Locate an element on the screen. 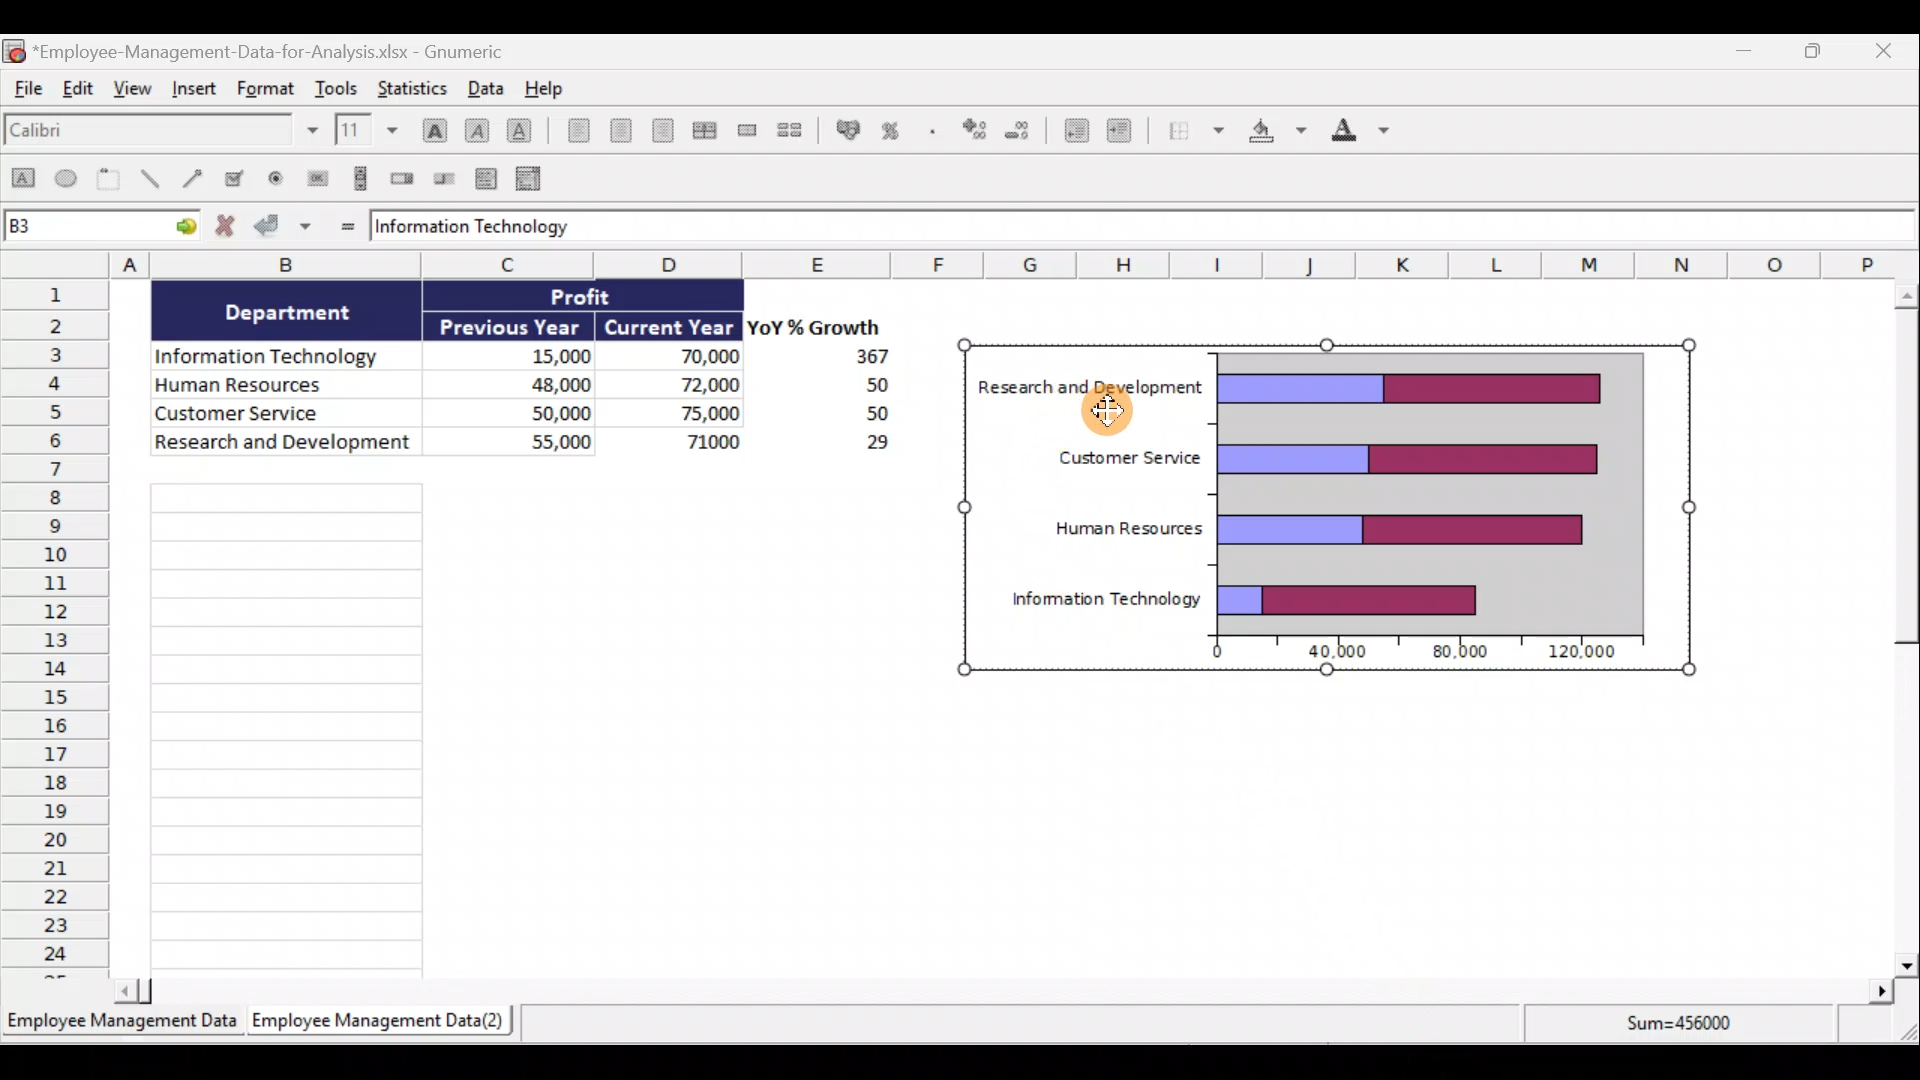 The width and height of the screenshot is (1920, 1080). 72,000 is located at coordinates (692, 386).